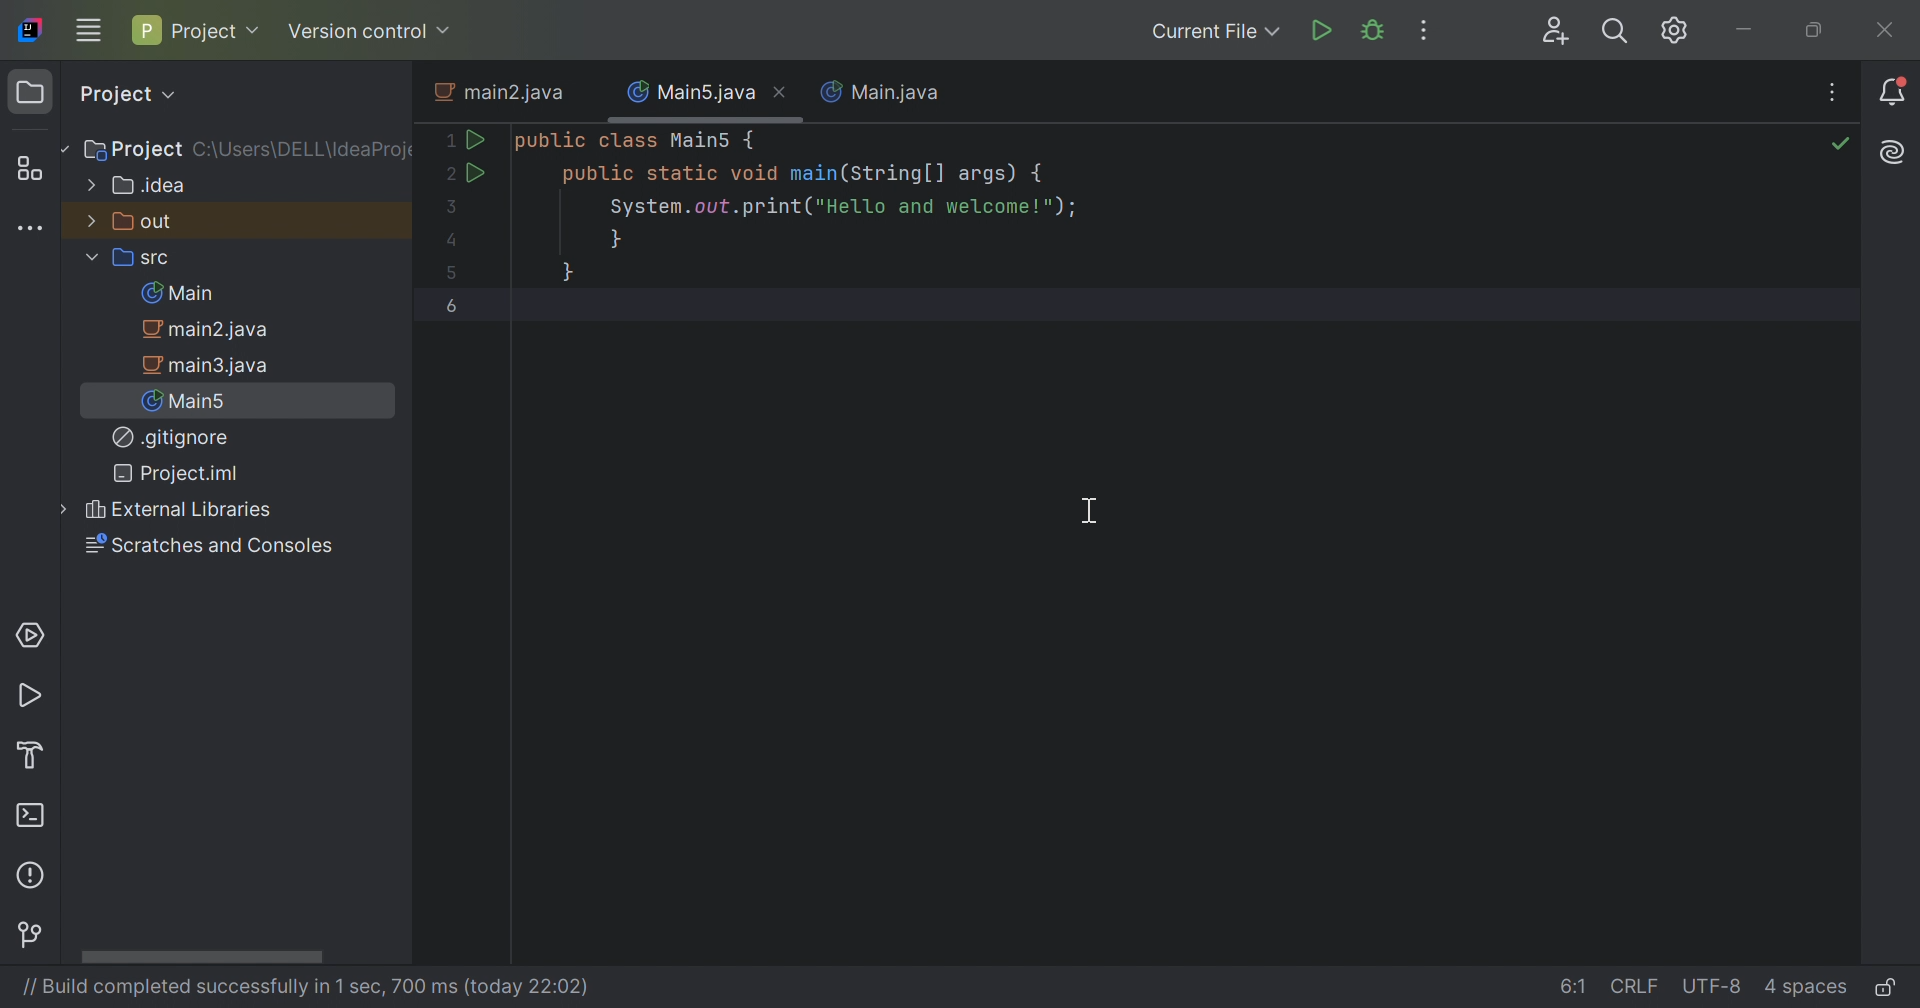 This screenshot has height=1008, width=1920. What do you see at coordinates (1212, 30) in the screenshot?
I see `Current File` at bounding box center [1212, 30].